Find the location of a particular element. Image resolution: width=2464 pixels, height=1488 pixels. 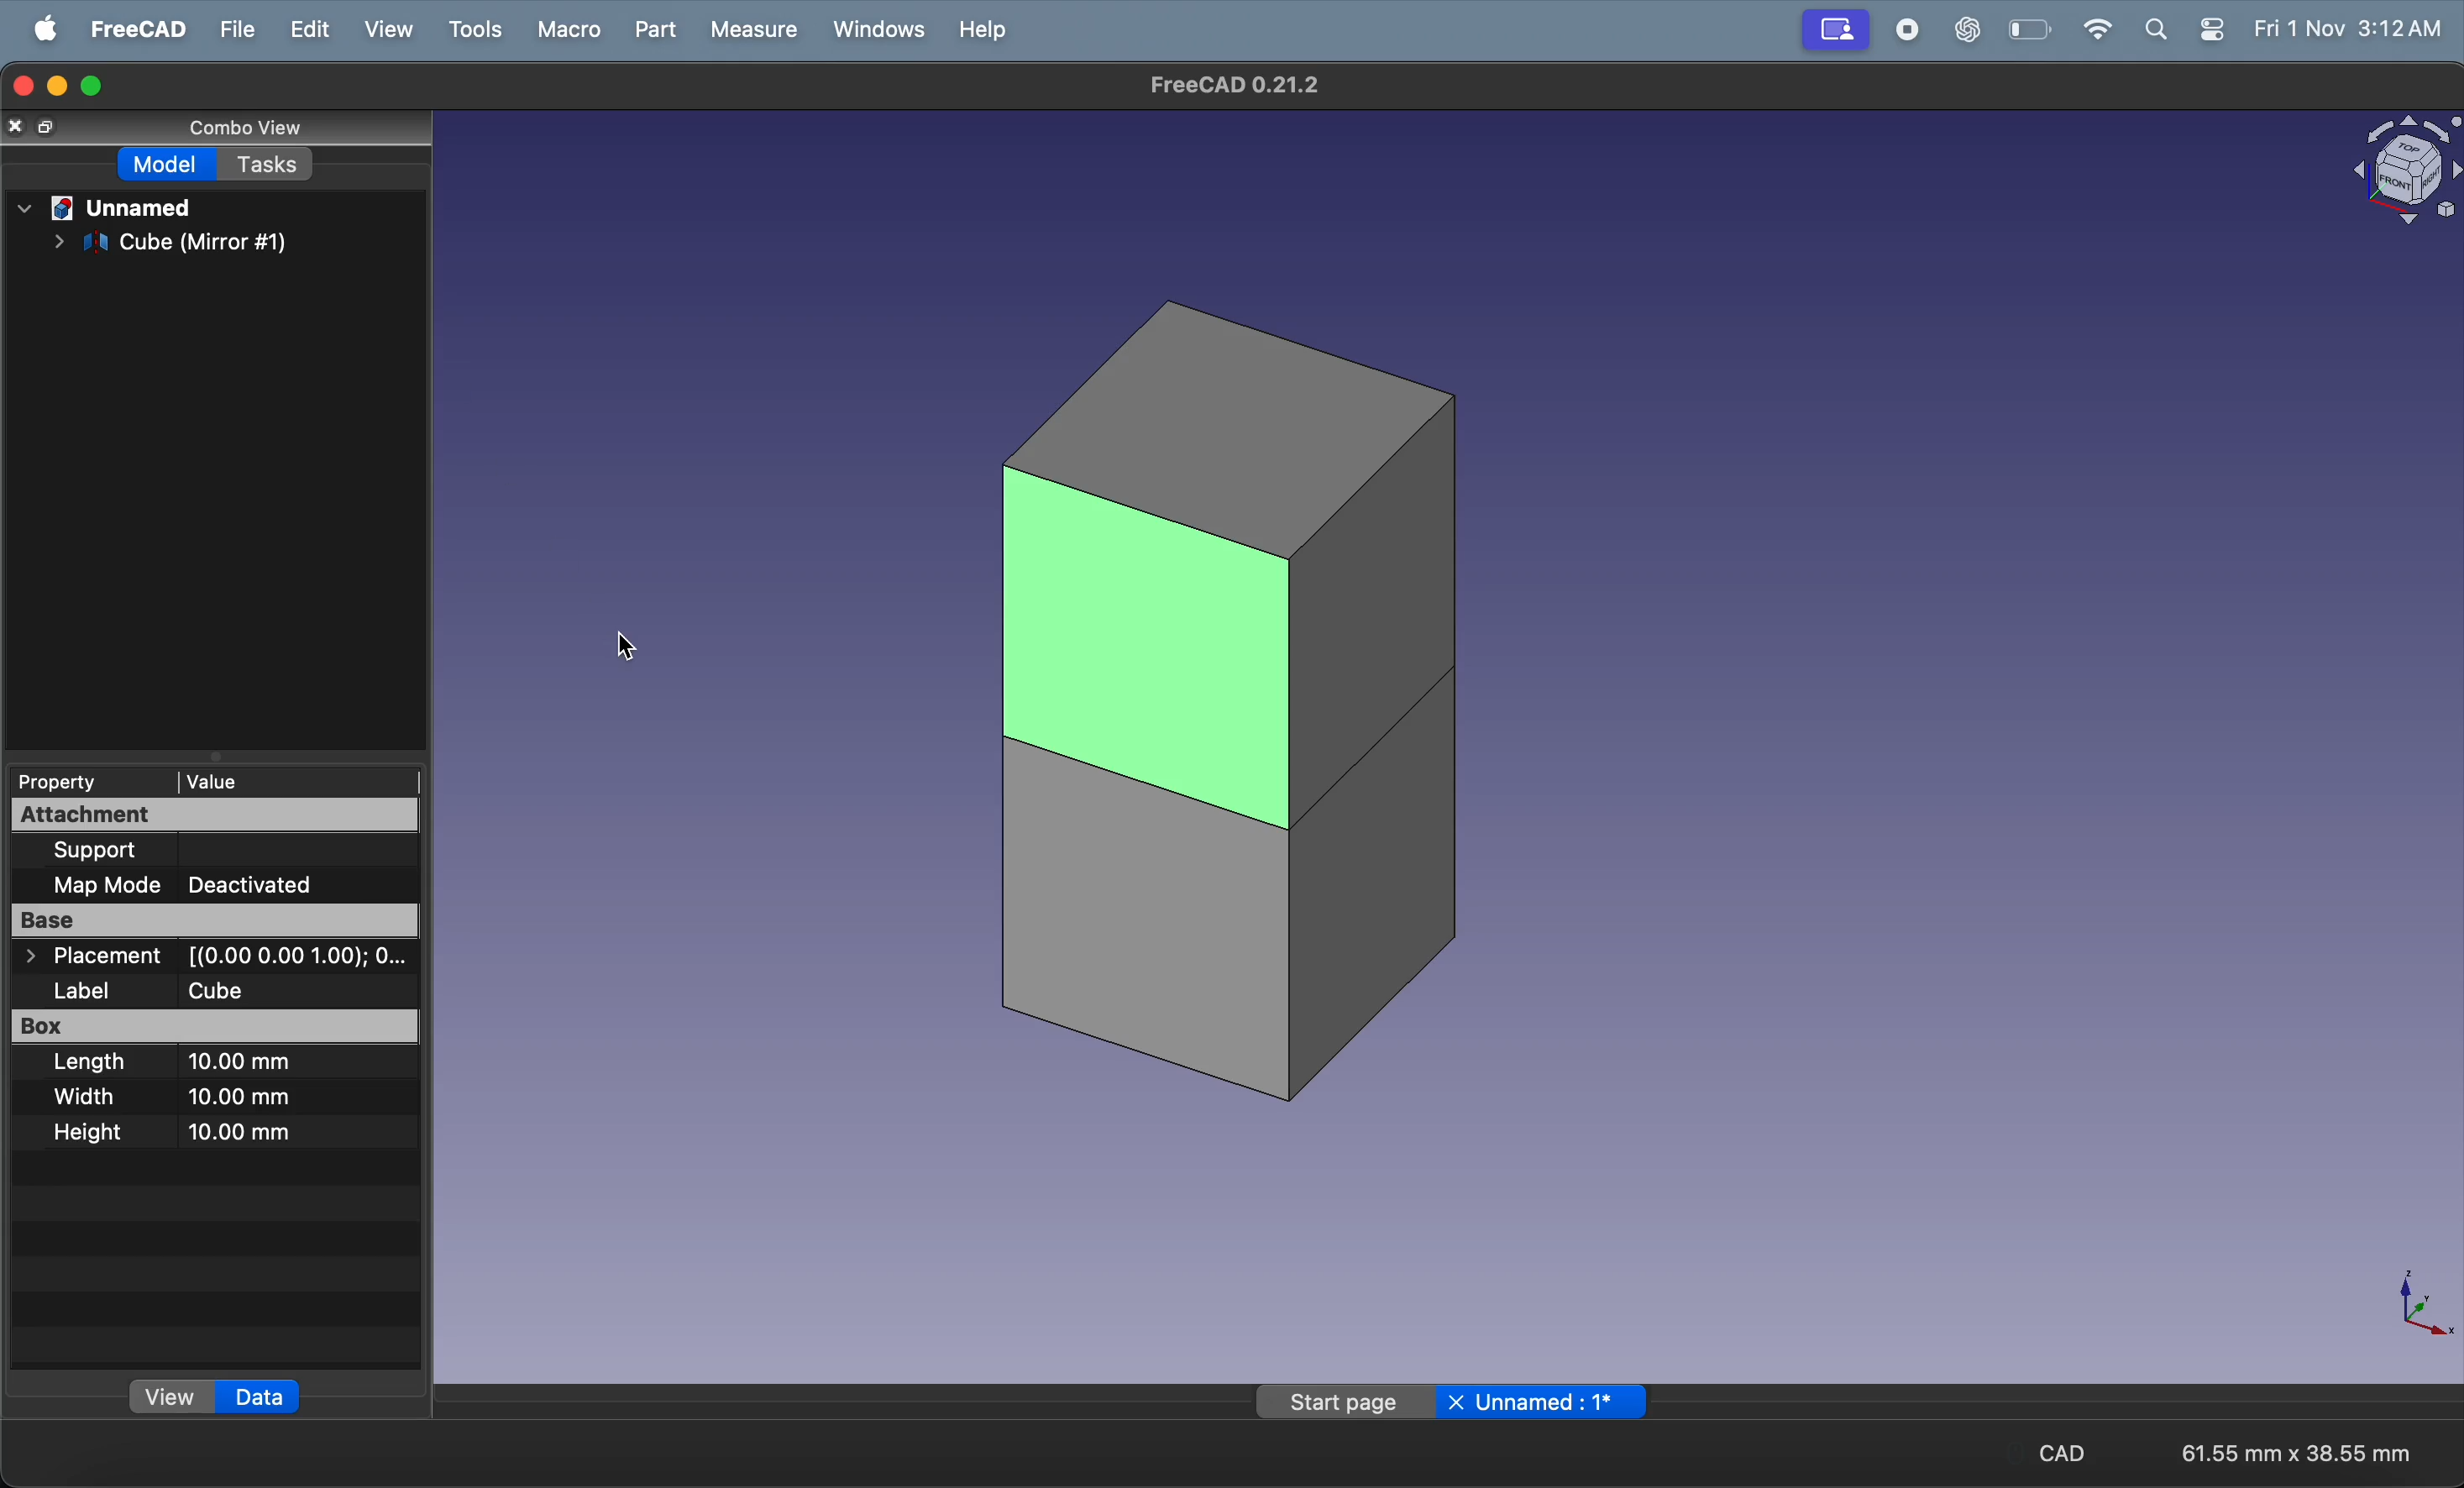

apple menu is located at coordinates (48, 28).